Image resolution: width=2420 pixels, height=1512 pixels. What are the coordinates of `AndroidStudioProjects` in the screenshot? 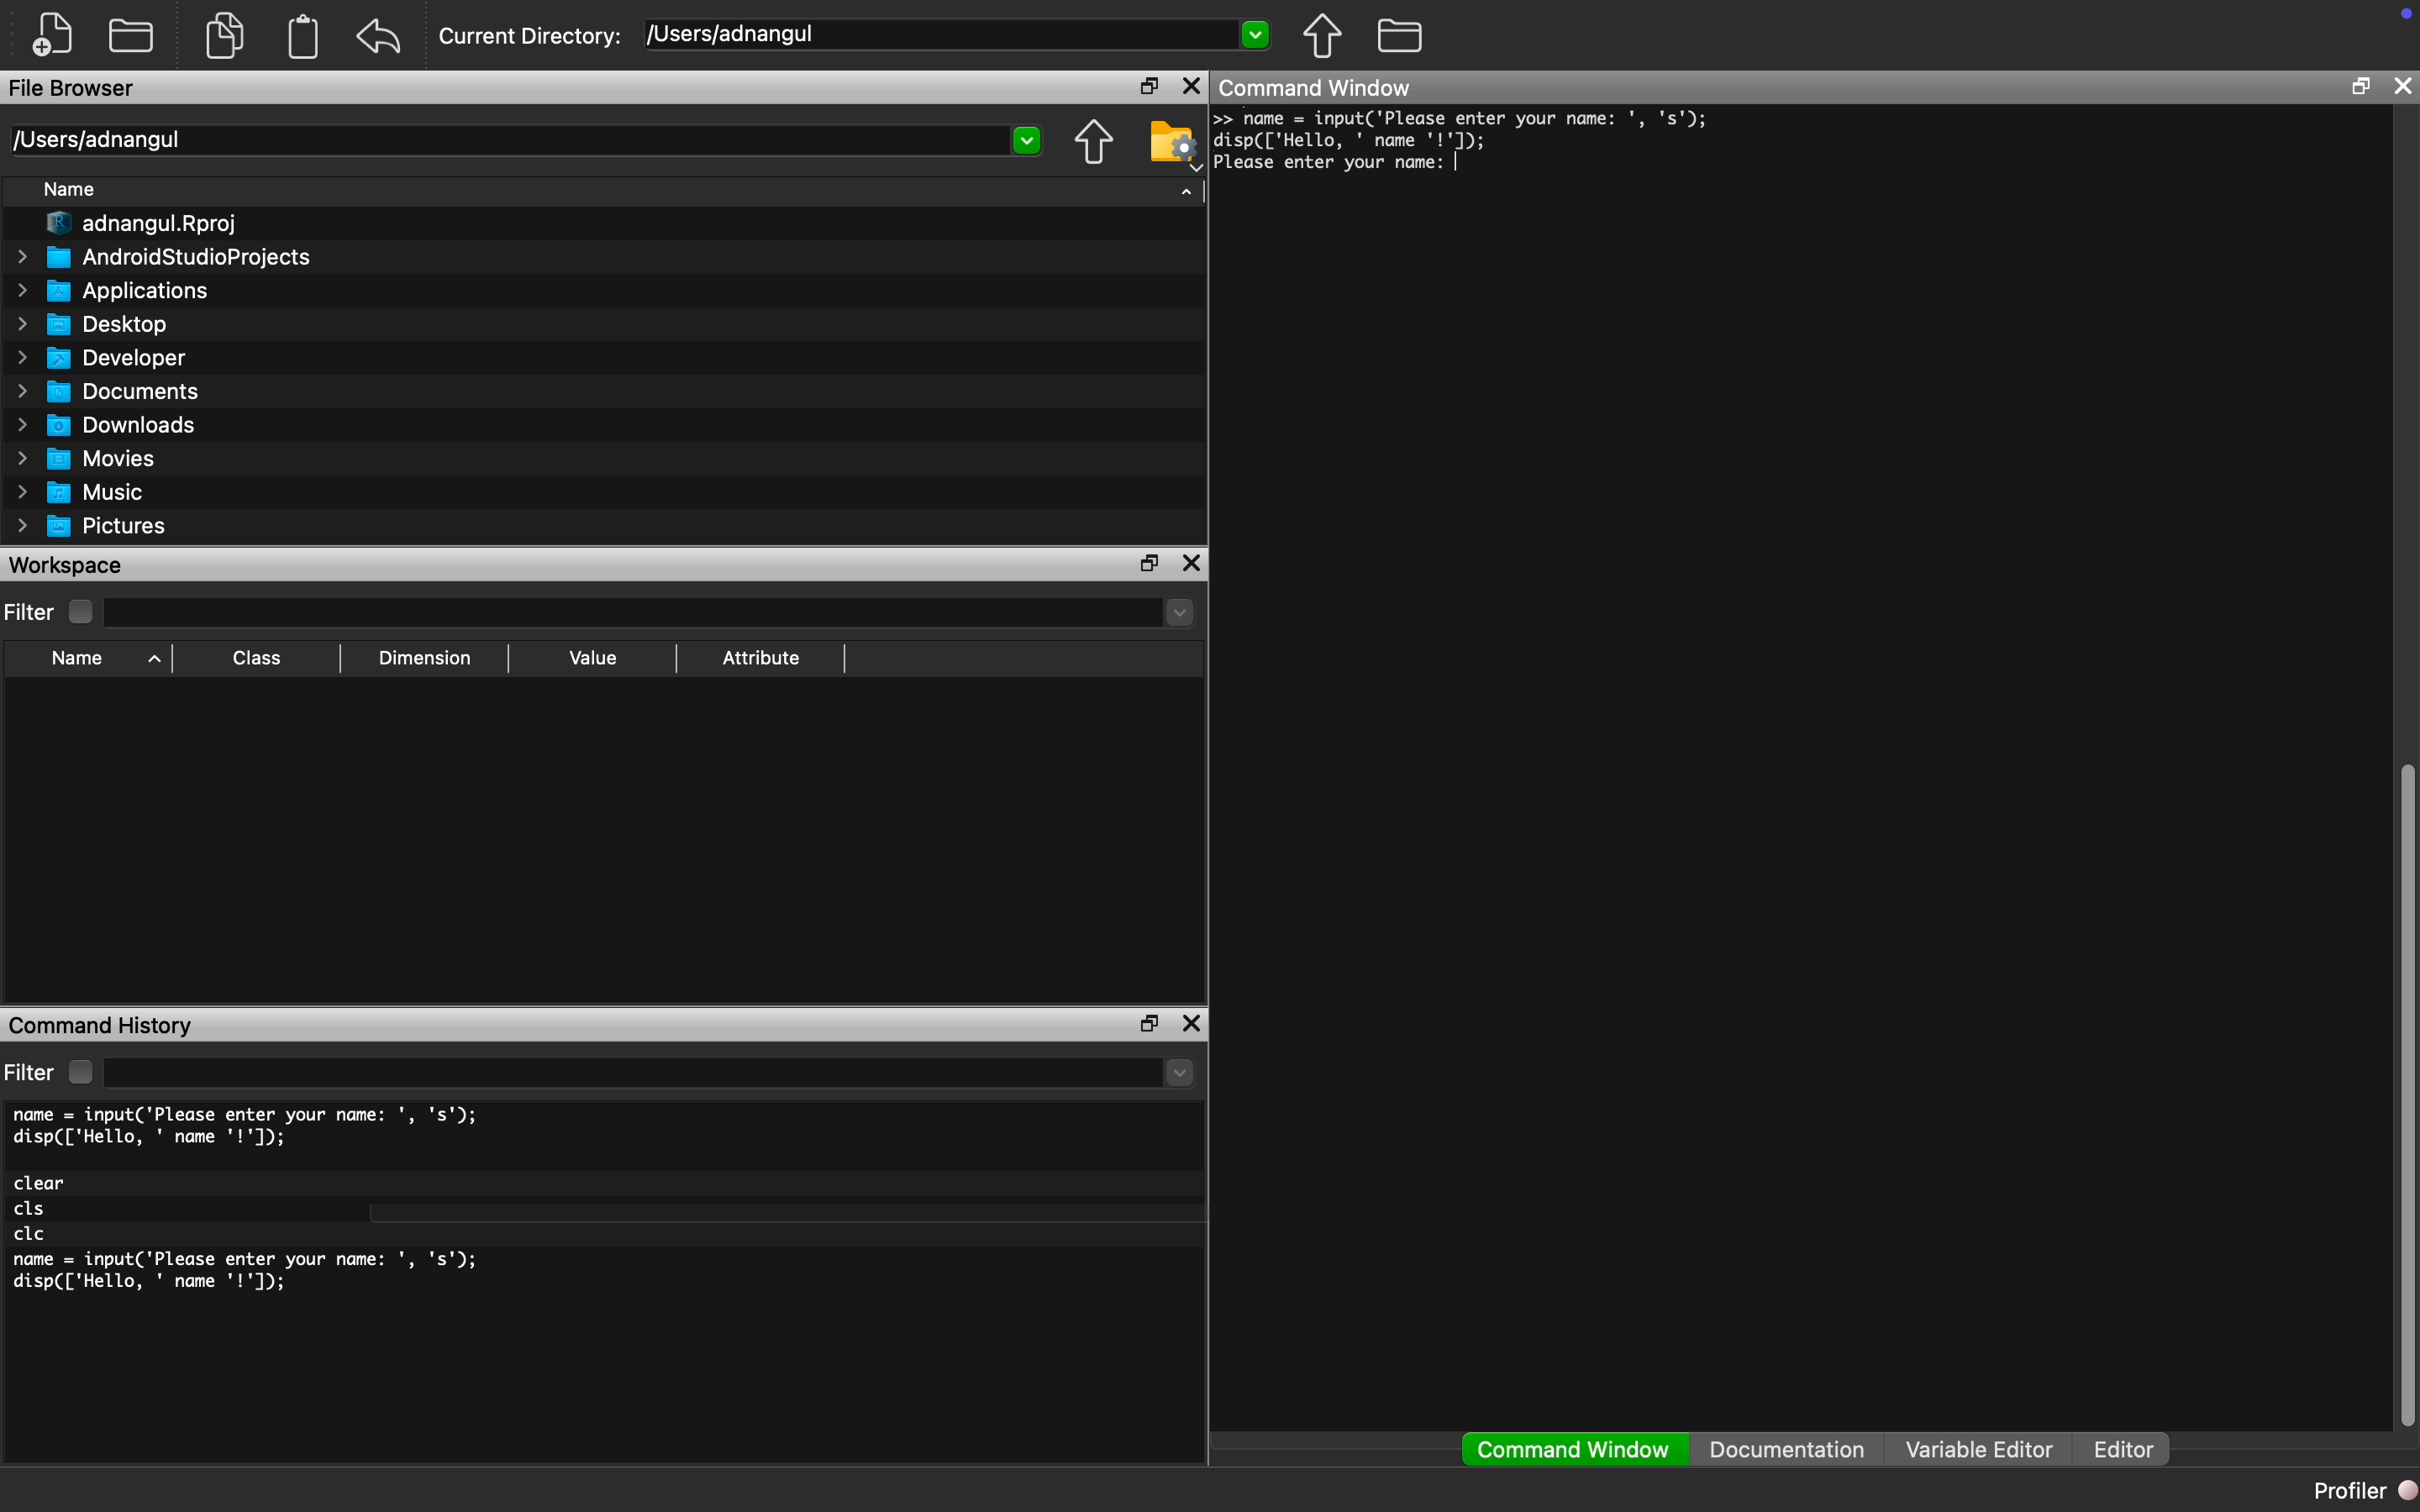 It's located at (164, 256).